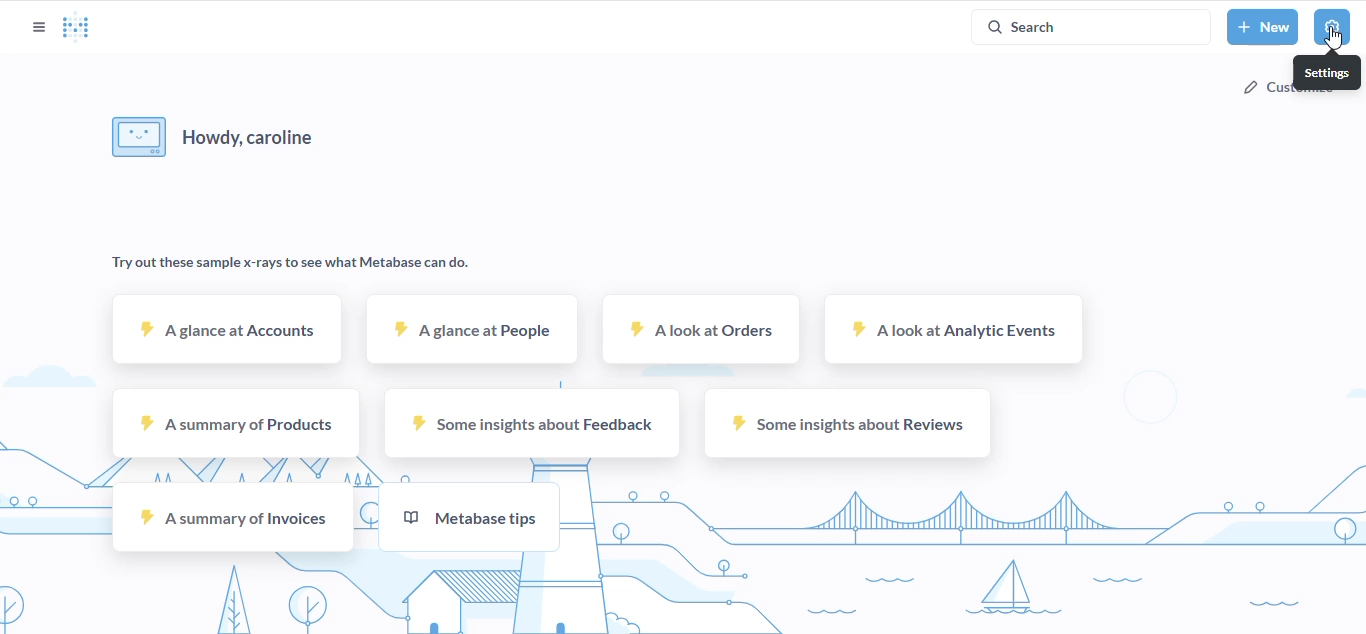 The width and height of the screenshot is (1366, 634). Describe the element at coordinates (1327, 72) in the screenshot. I see `settings` at that location.